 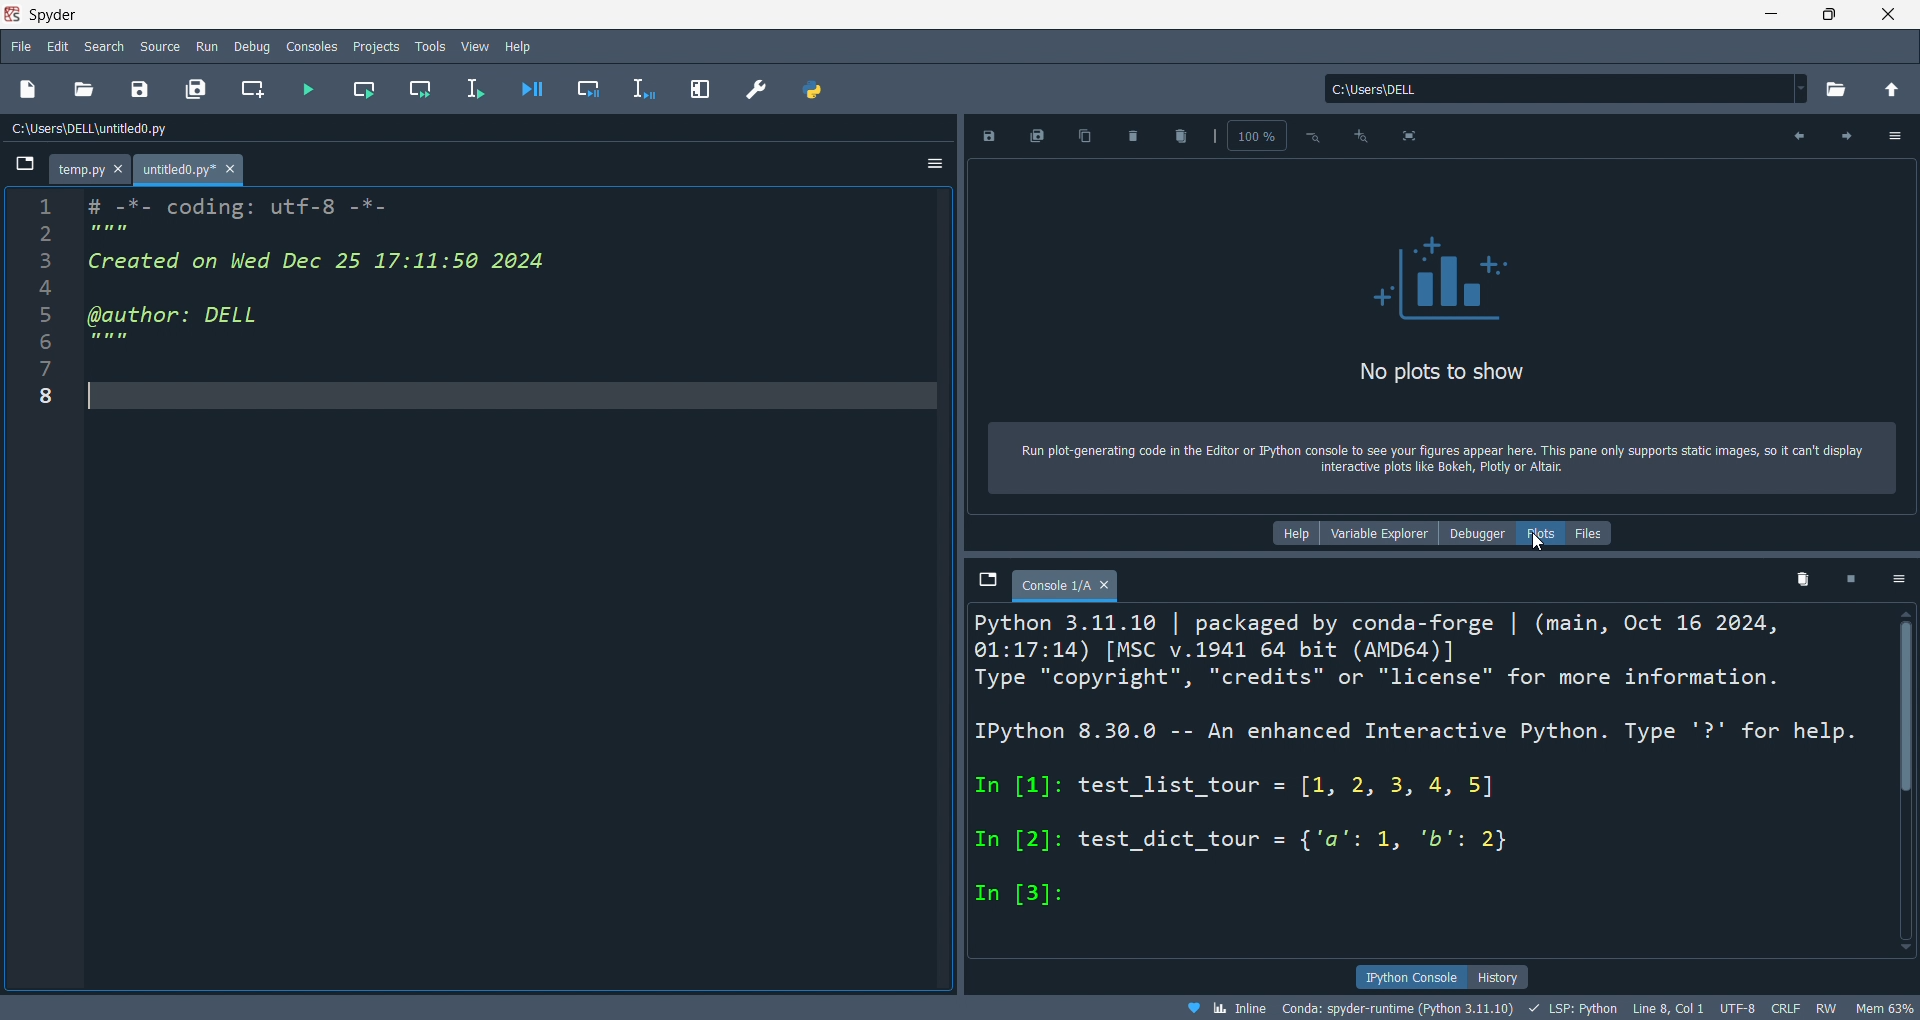 I want to click on expand pane, so click(x=700, y=91).